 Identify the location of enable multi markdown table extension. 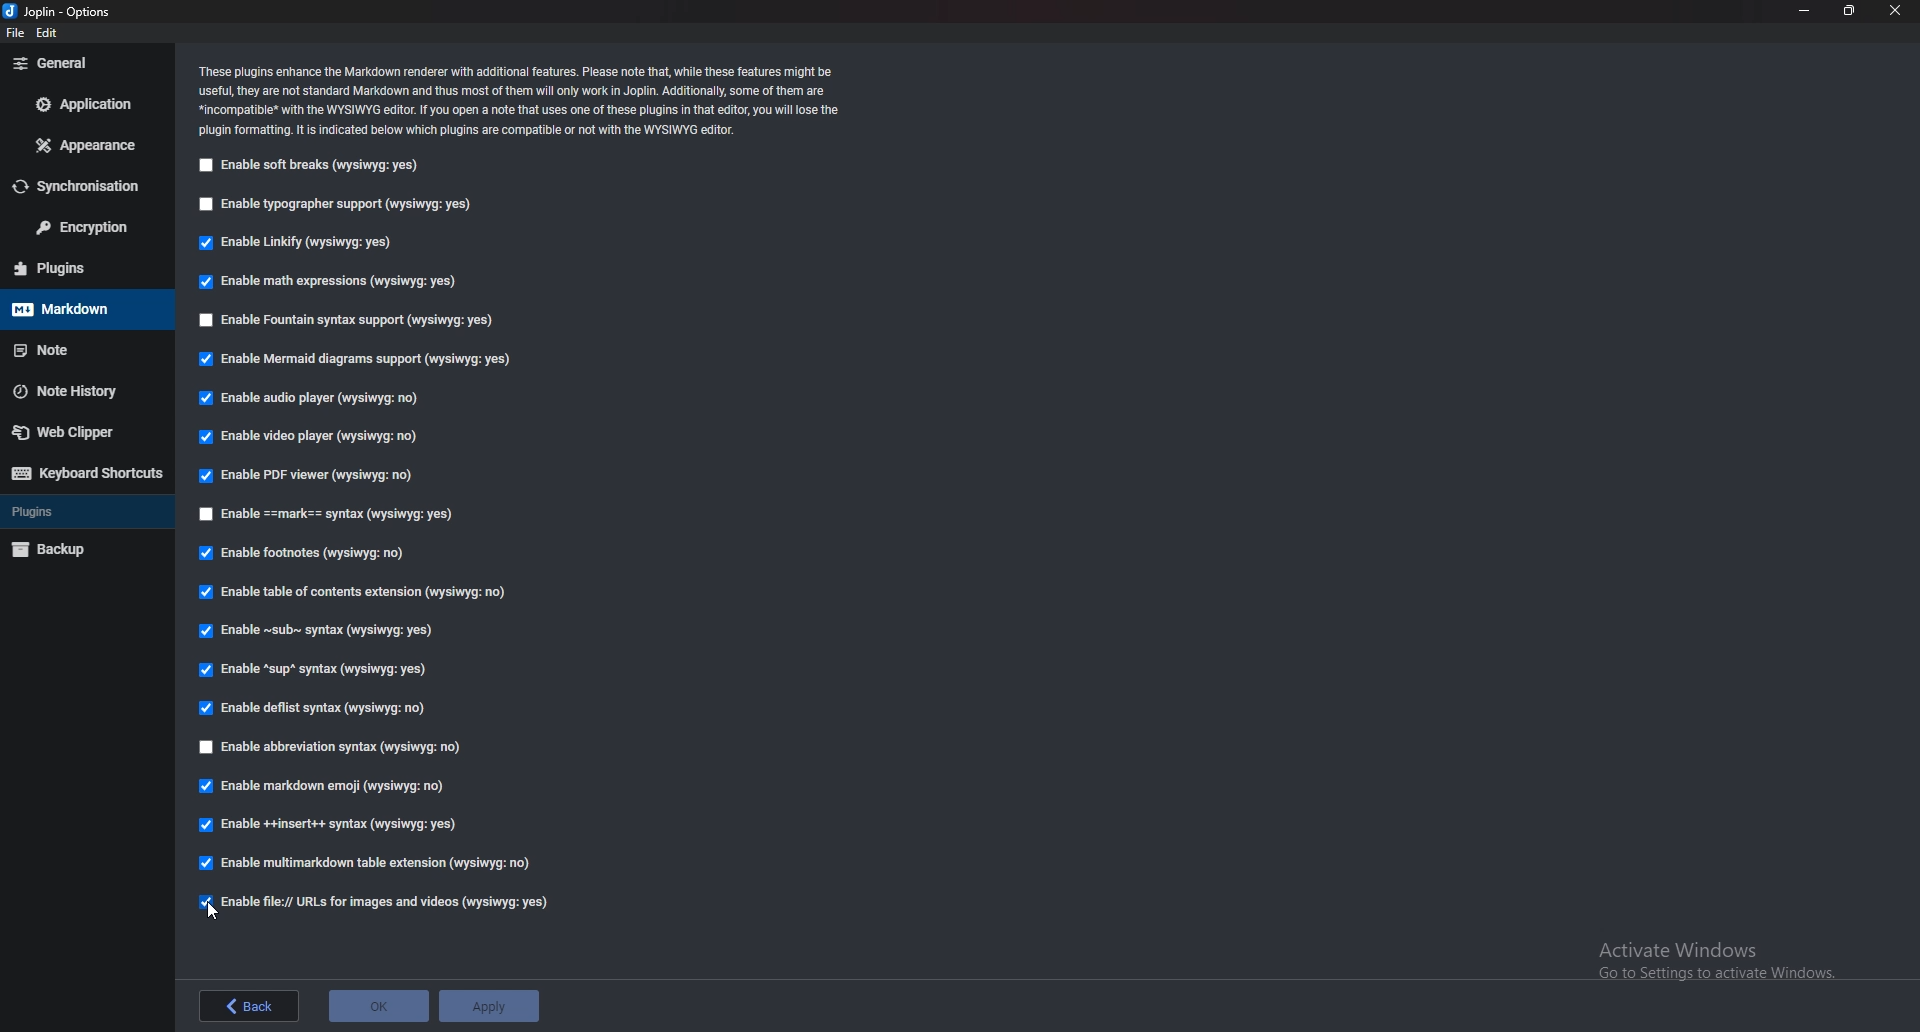
(368, 863).